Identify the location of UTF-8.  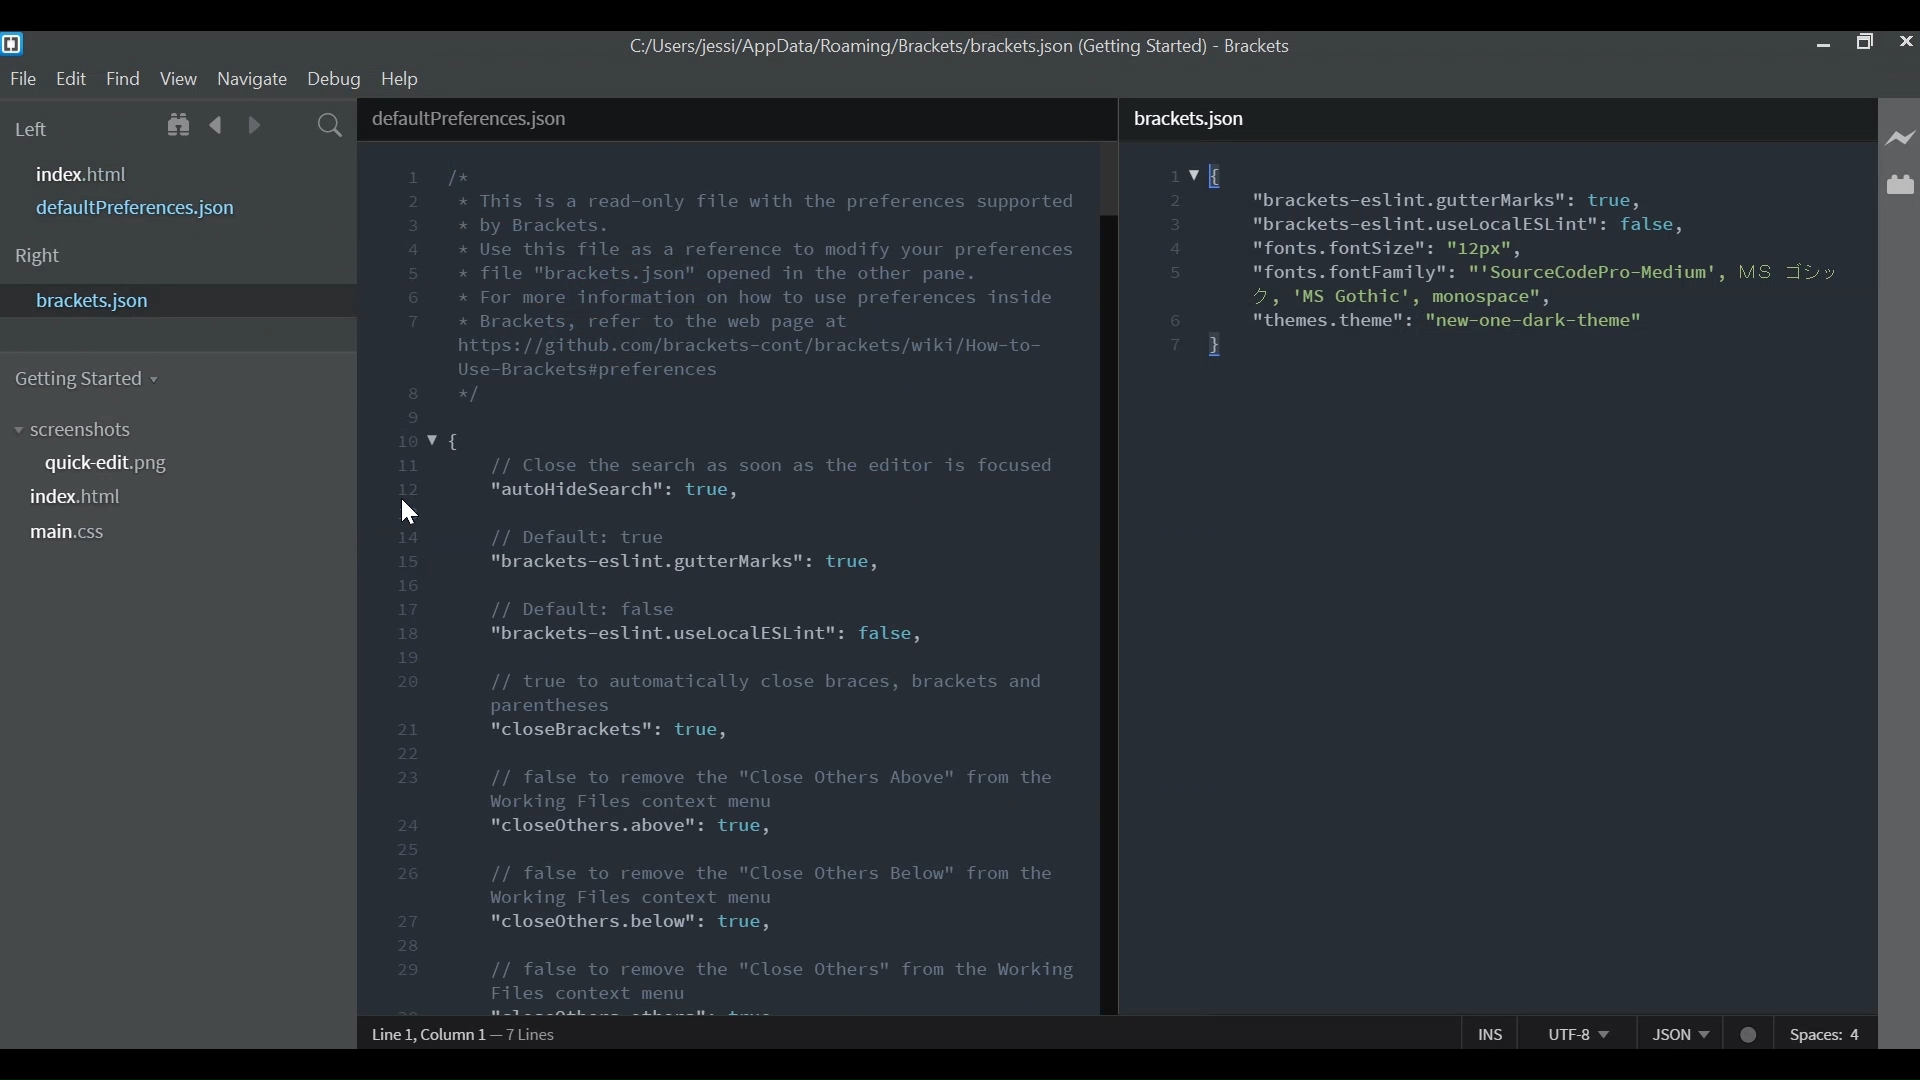
(1573, 1032).